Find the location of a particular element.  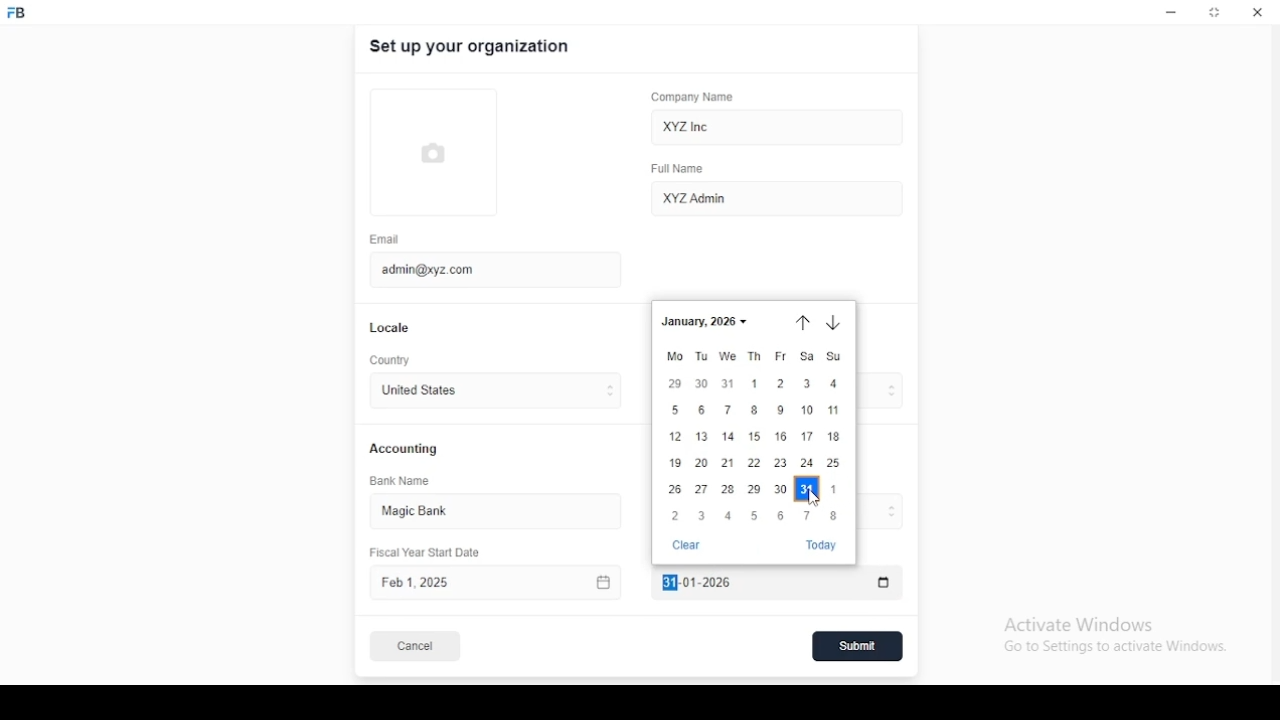

26 is located at coordinates (673, 491).